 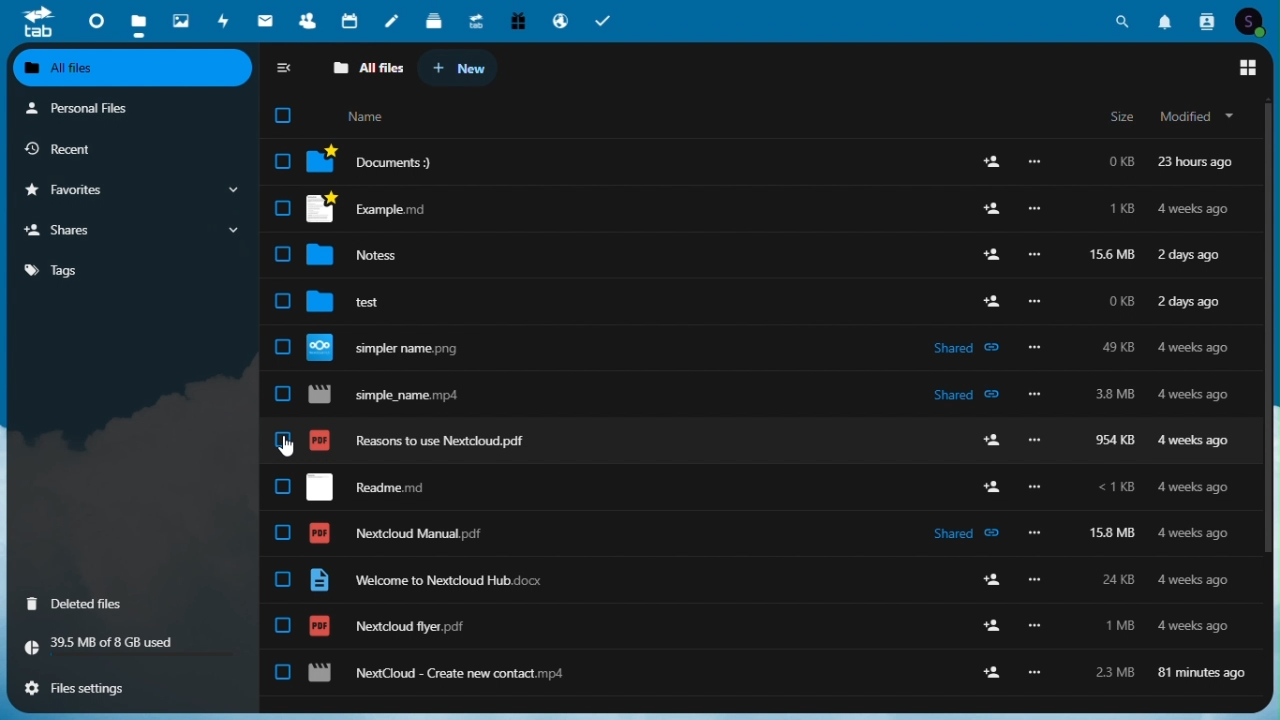 What do you see at coordinates (1036, 488) in the screenshot?
I see `` at bounding box center [1036, 488].